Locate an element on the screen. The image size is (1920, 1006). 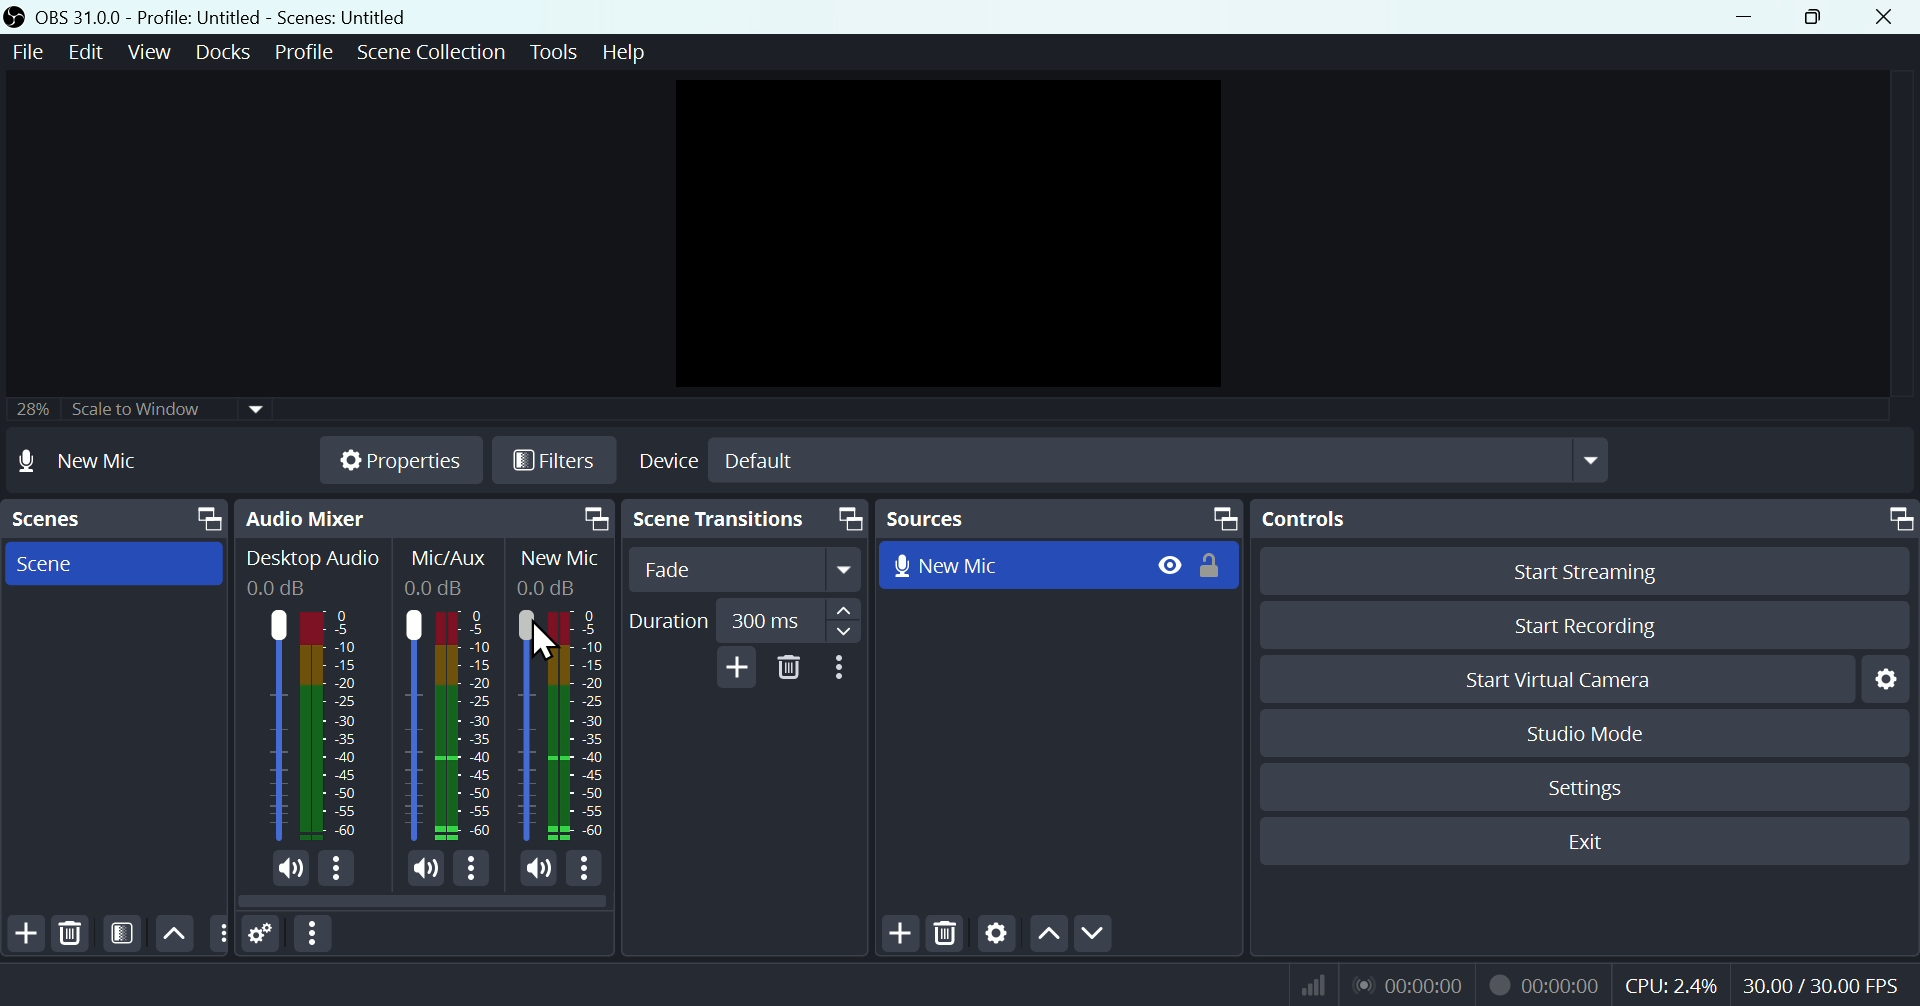
Settings is located at coordinates (1892, 678).